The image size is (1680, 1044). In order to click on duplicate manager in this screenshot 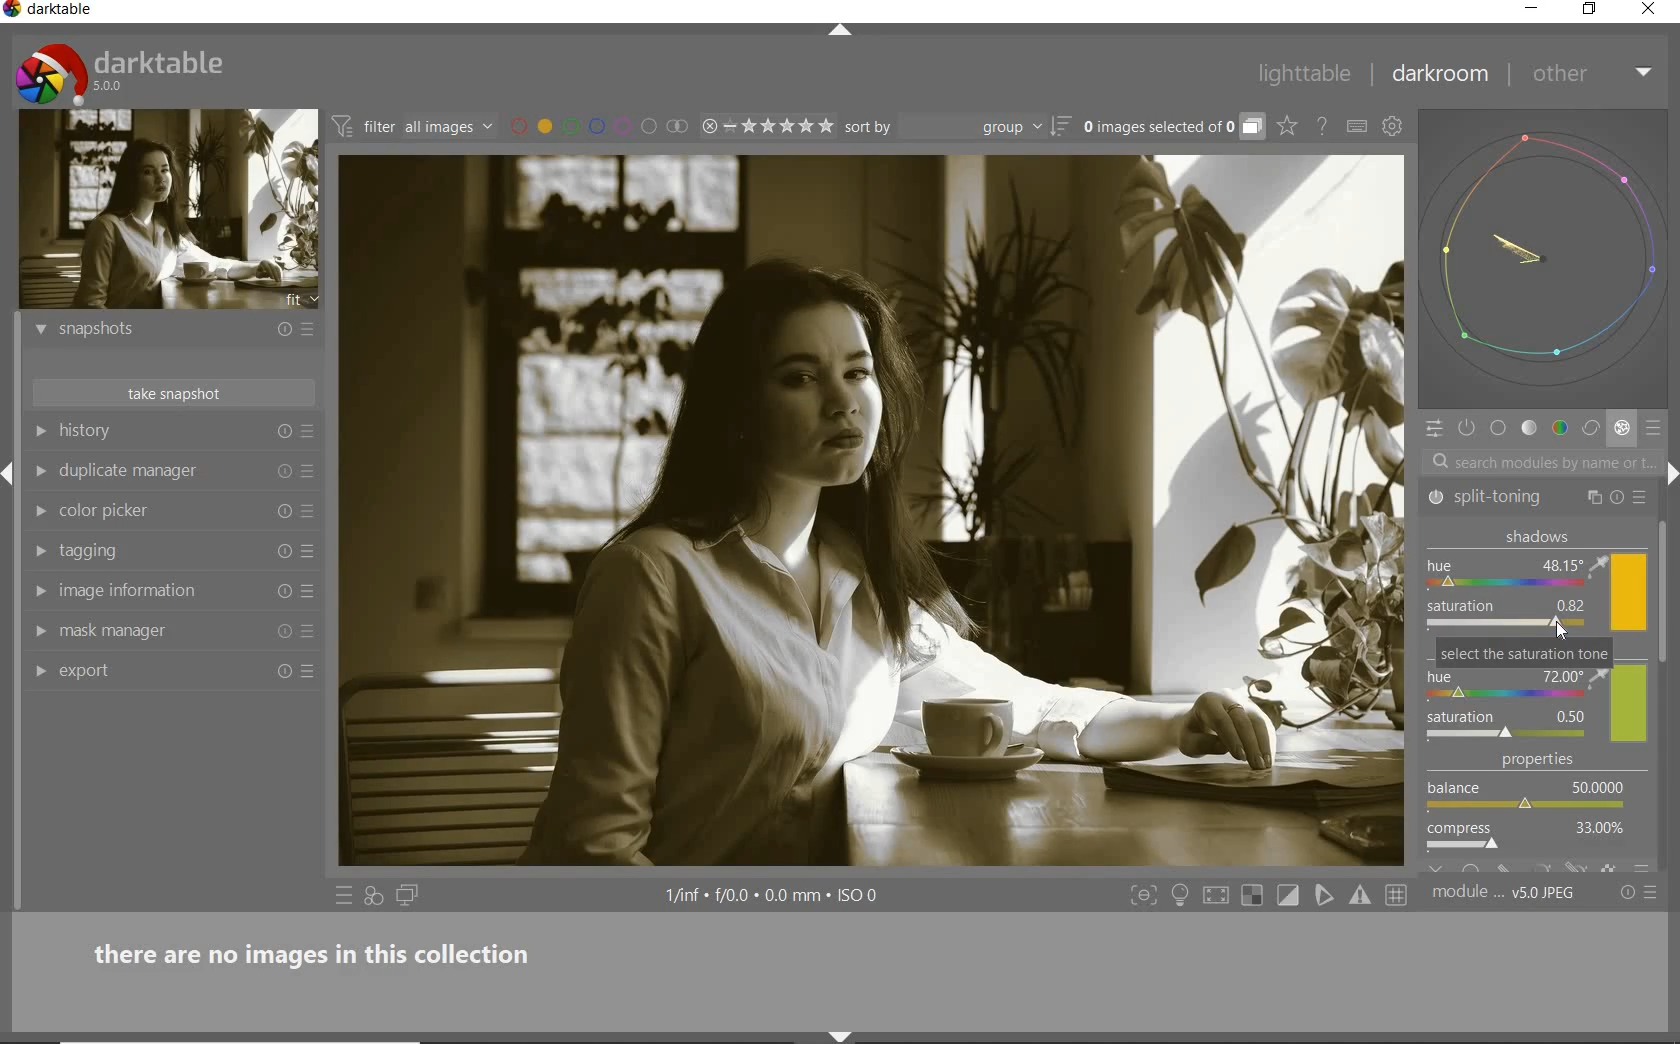, I will do `click(160, 472)`.